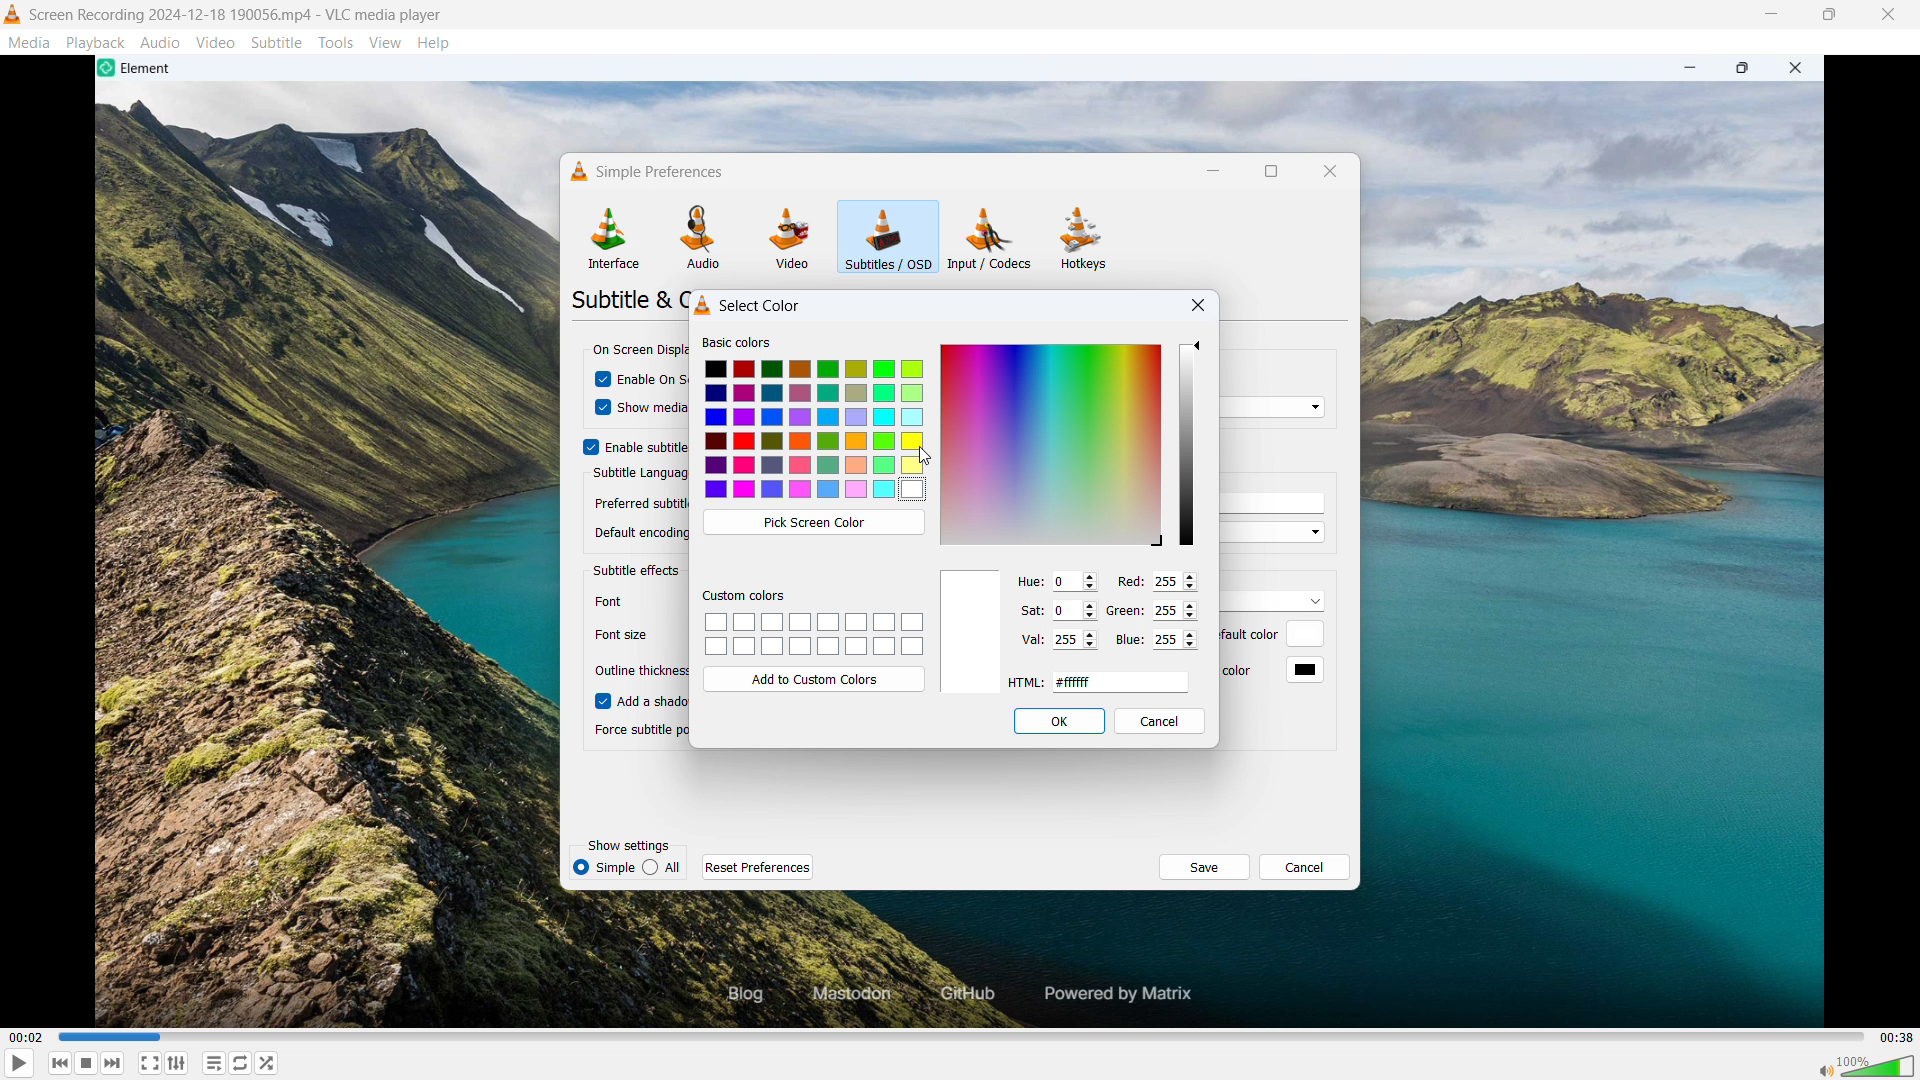 The width and height of the screenshot is (1920, 1080). I want to click on save , so click(1203, 867).